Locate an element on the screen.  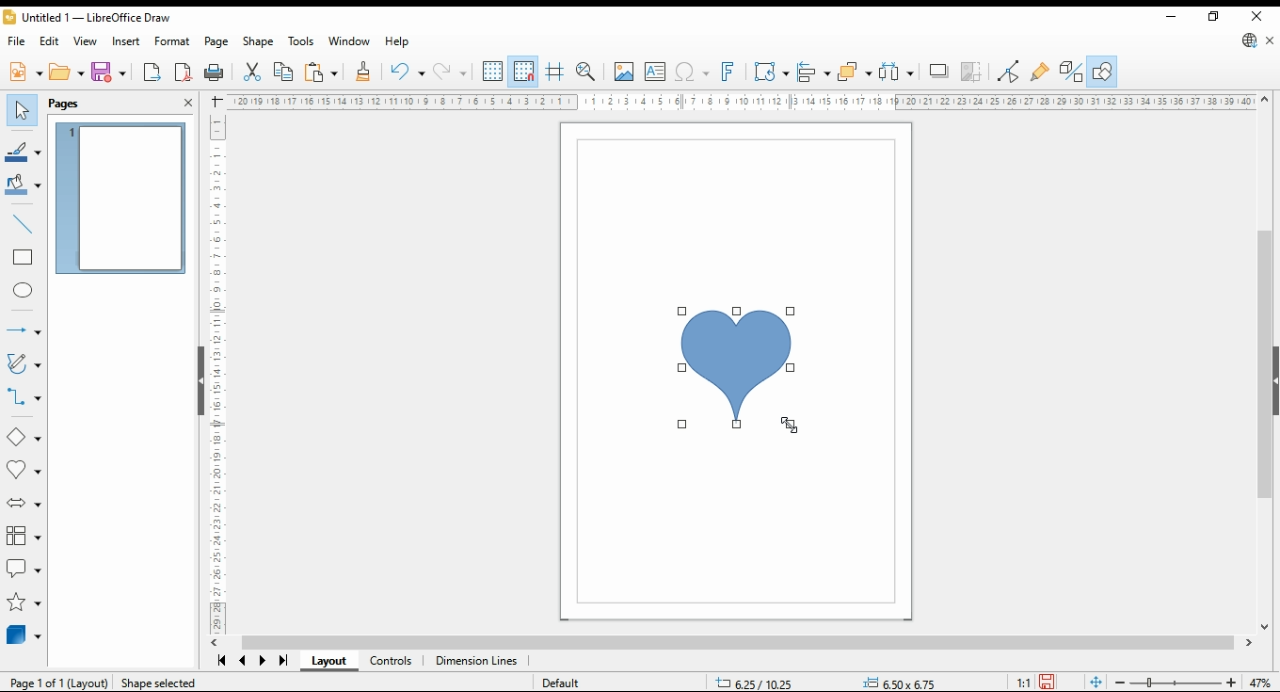
close formatting is located at coordinates (364, 71).